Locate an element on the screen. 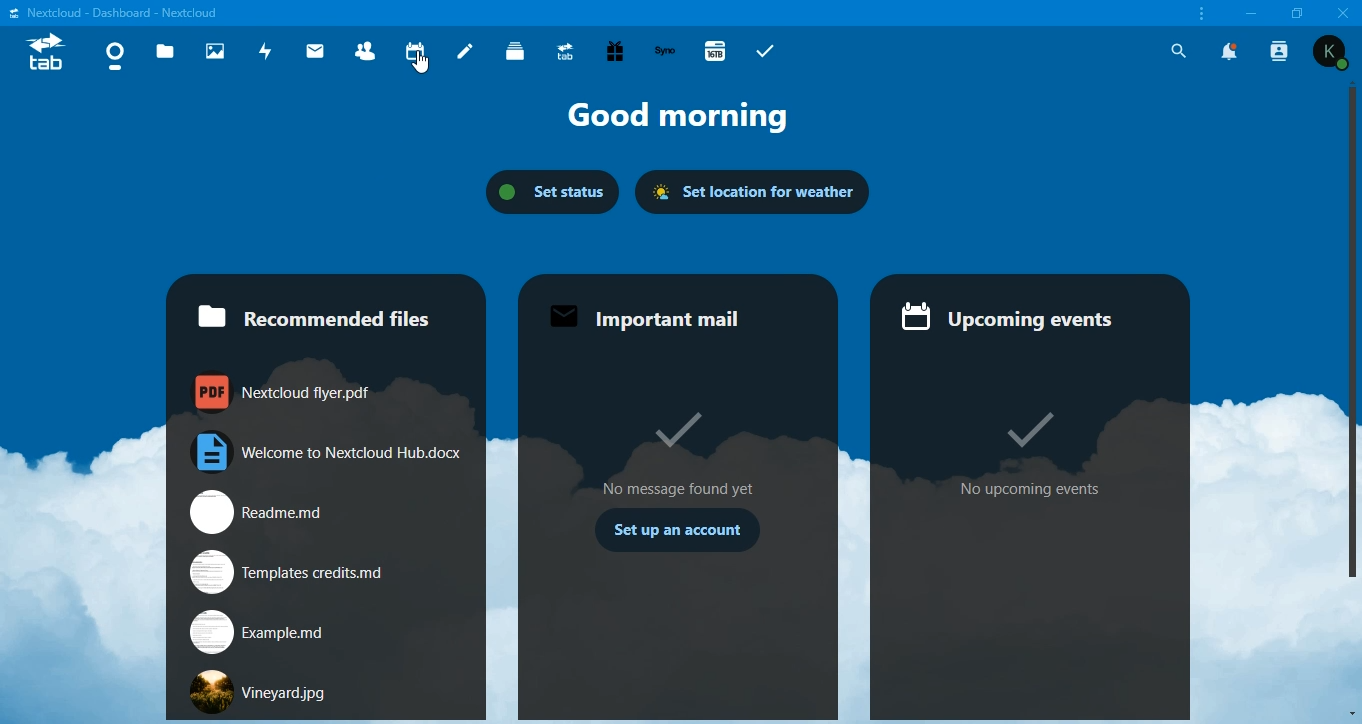 The width and height of the screenshot is (1362, 724). set location for weather is located at coordinates (757, 189).